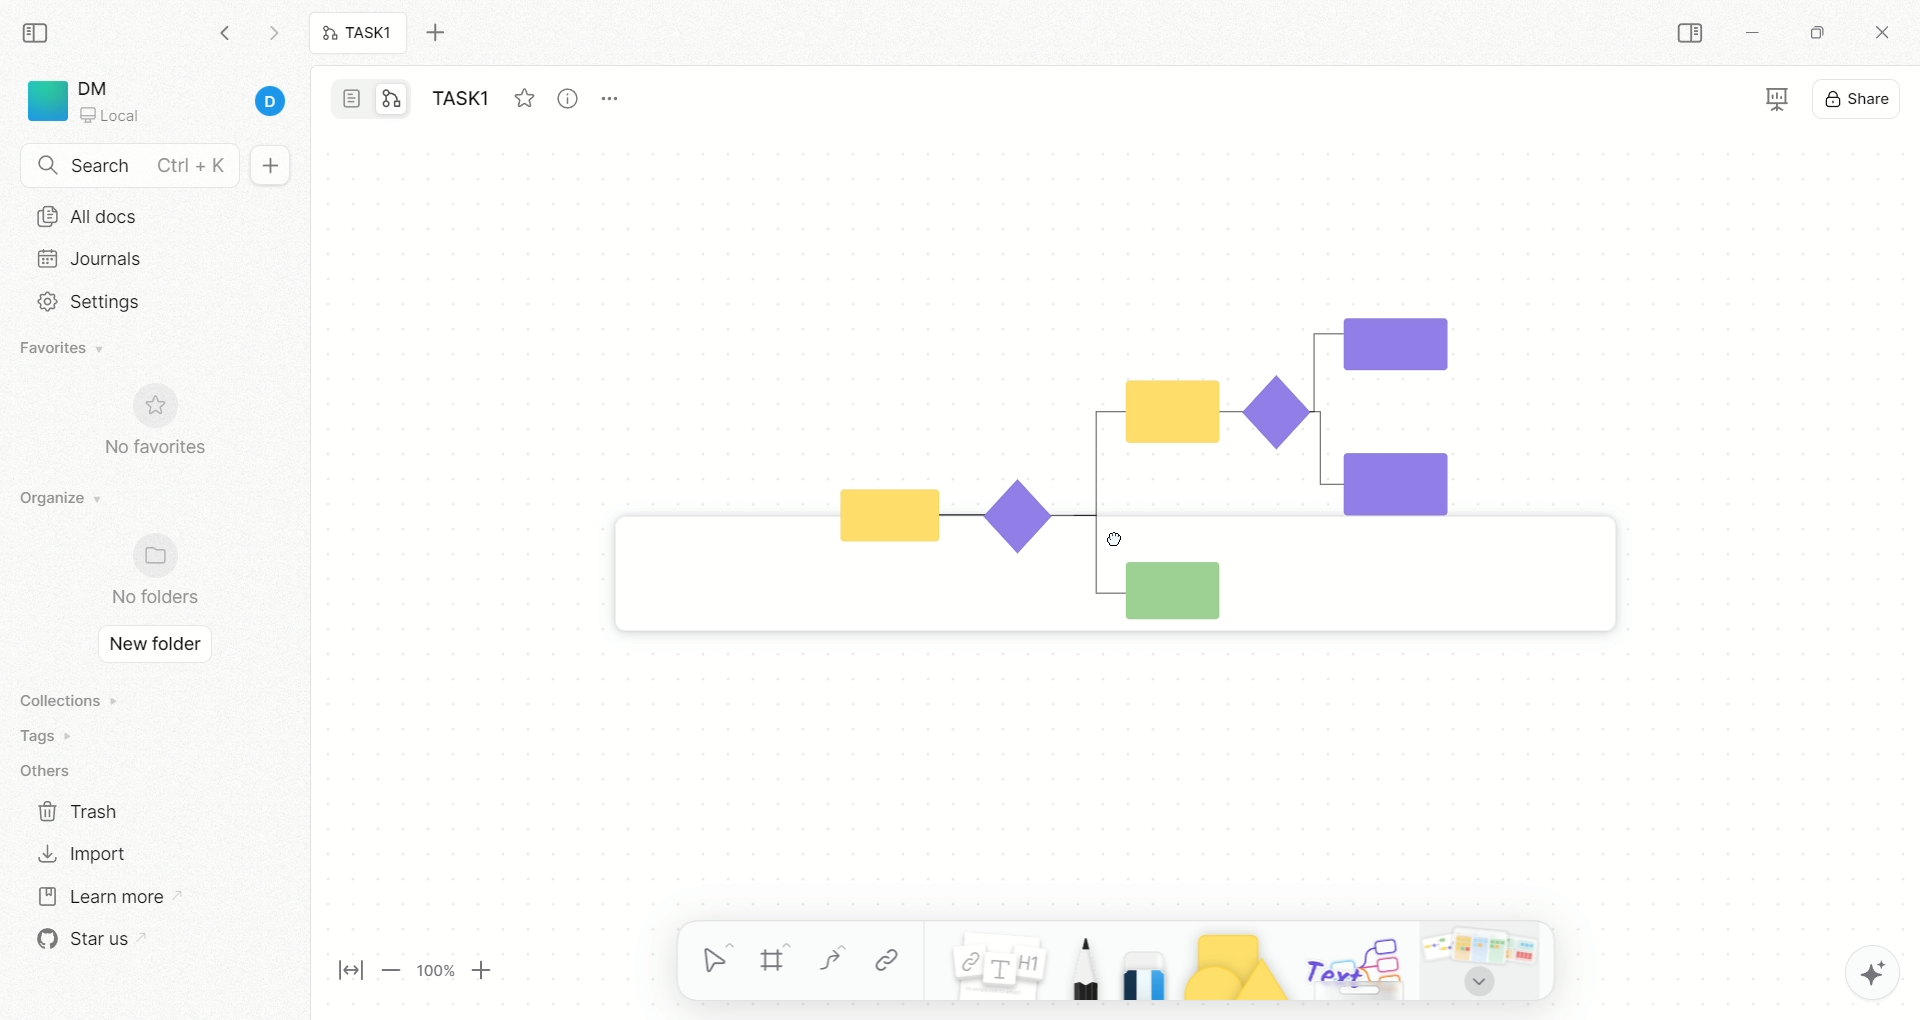 The width and height of the screenshot is (1920, 1020). I want to click on go backward, so click(225, 32).